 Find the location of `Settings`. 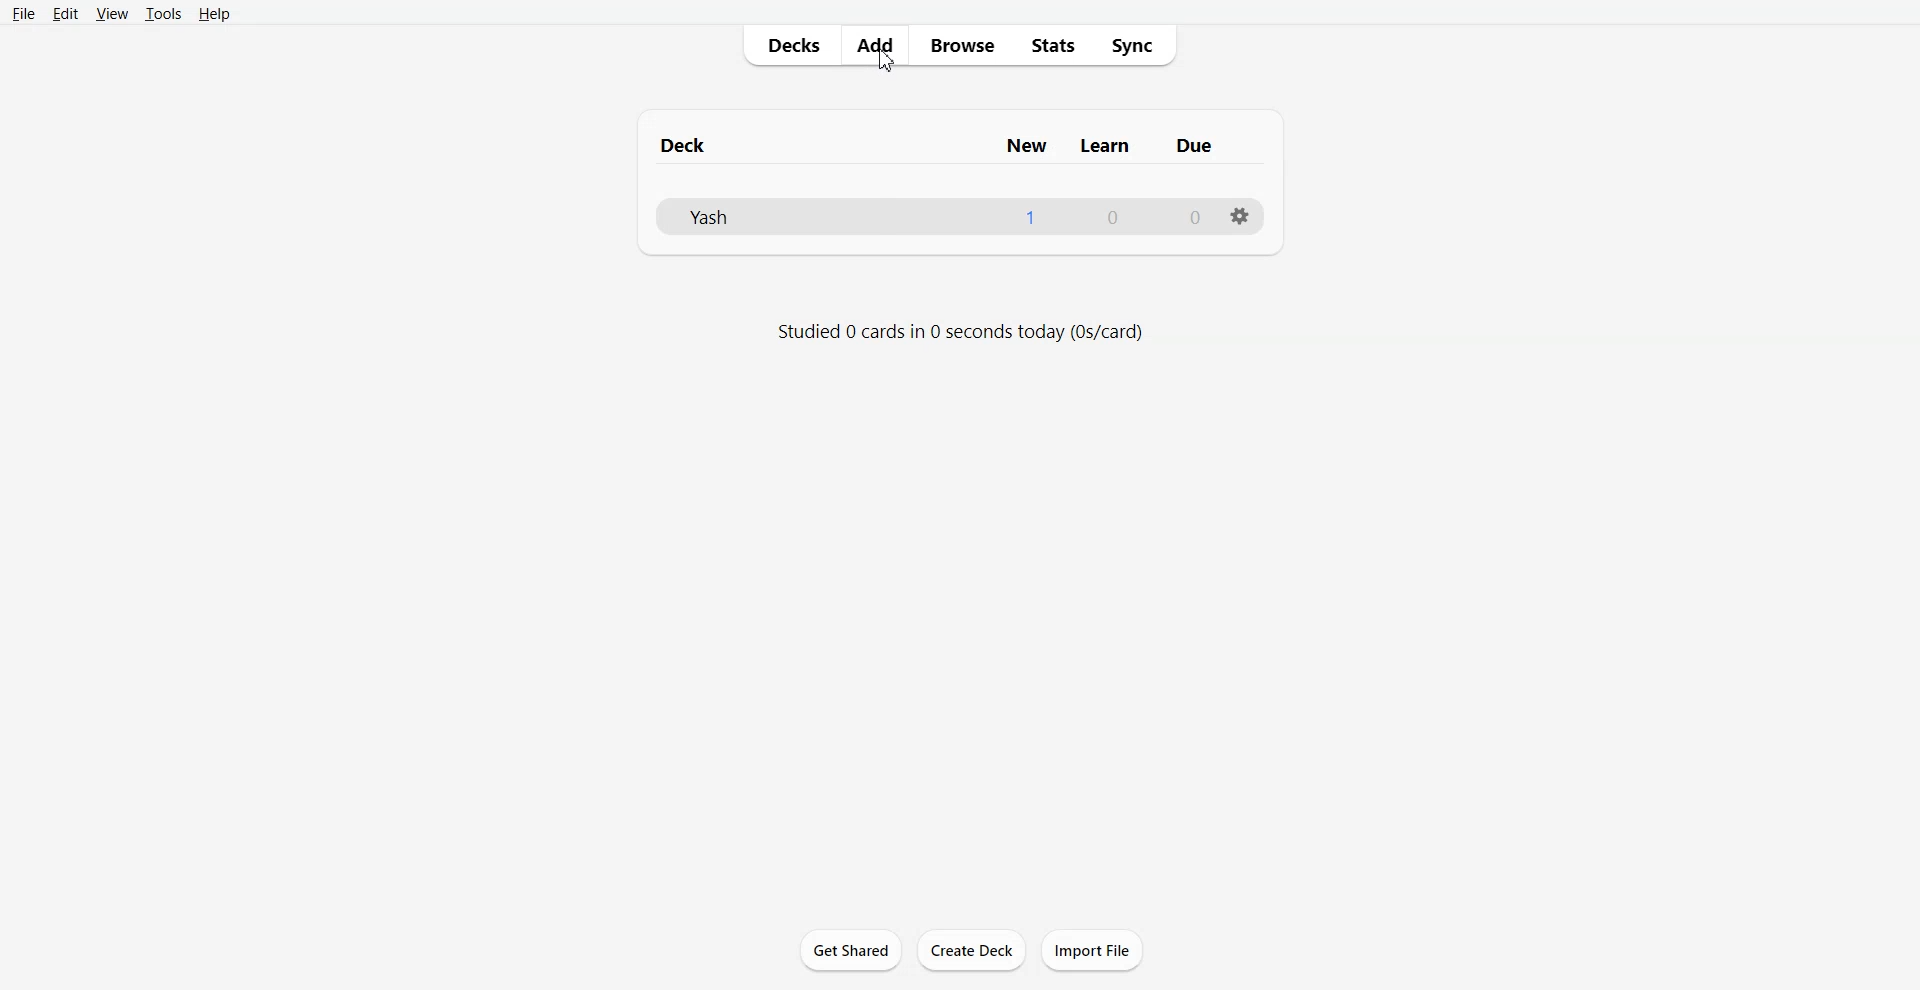

Settings is located at coordinates (1242, 217).